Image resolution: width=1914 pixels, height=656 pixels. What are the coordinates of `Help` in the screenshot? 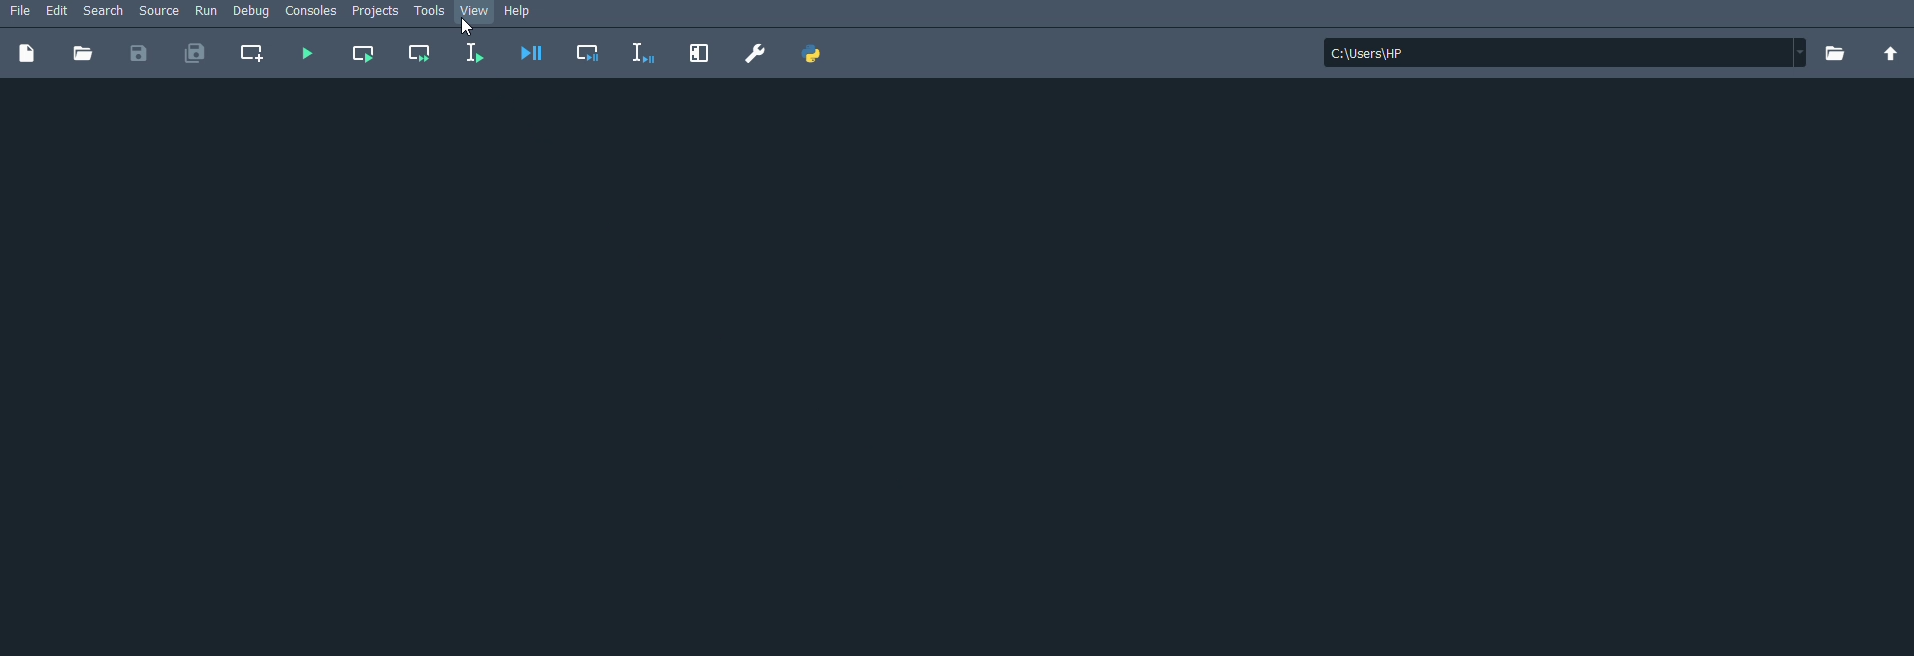 It's located at (526, 13).